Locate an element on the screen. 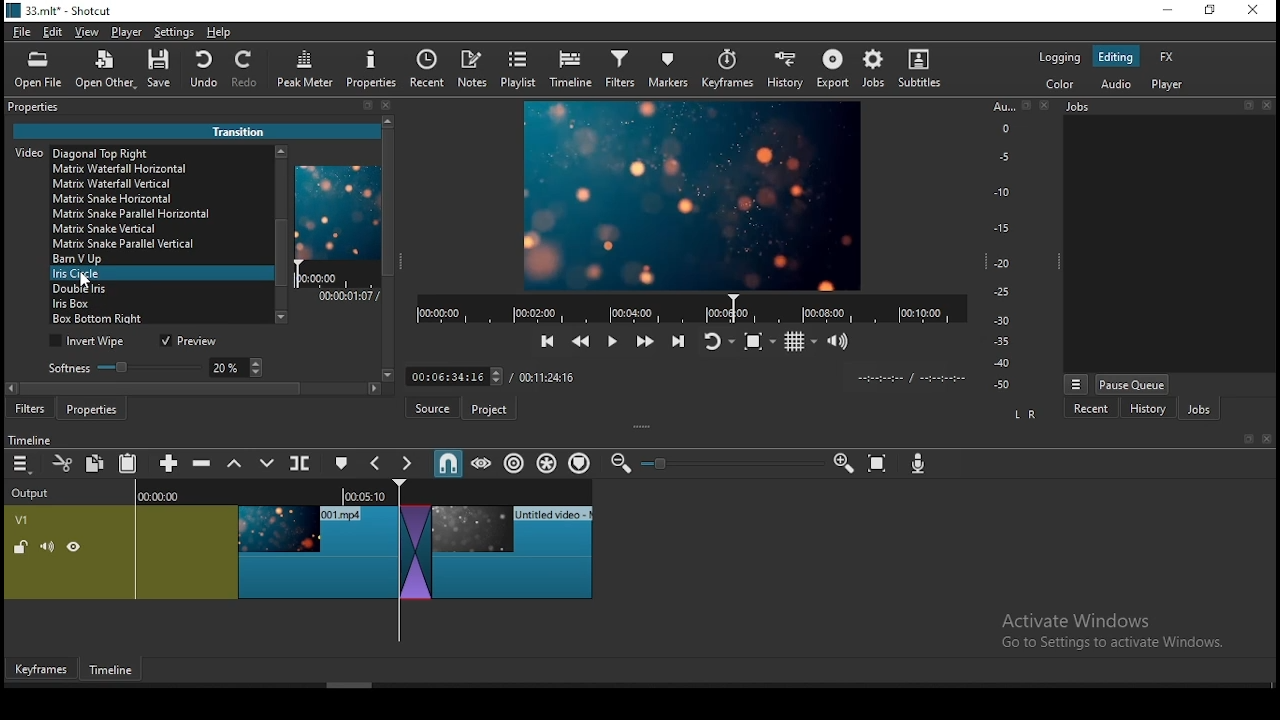 The height and width of the screenshot is (720, 1280). zoom timeline in is located at coordinates (843, 464).